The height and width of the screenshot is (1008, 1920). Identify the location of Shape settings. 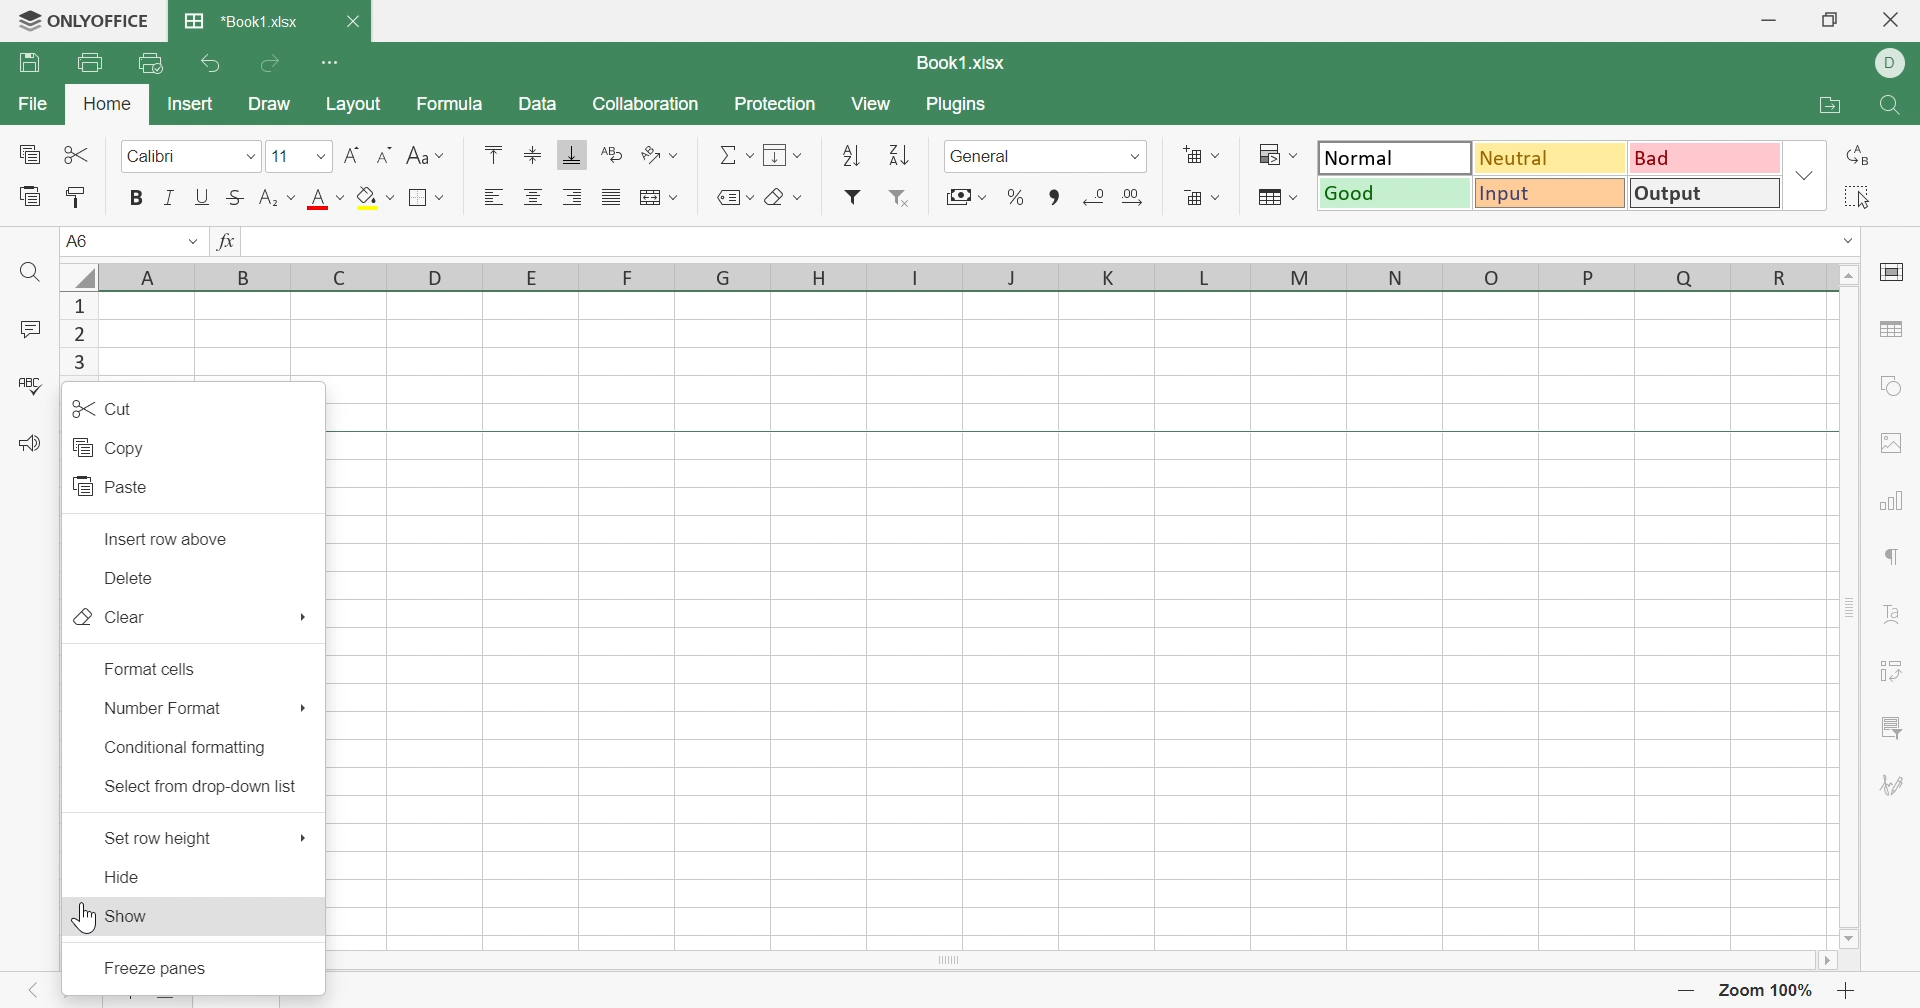
(1892, 385).